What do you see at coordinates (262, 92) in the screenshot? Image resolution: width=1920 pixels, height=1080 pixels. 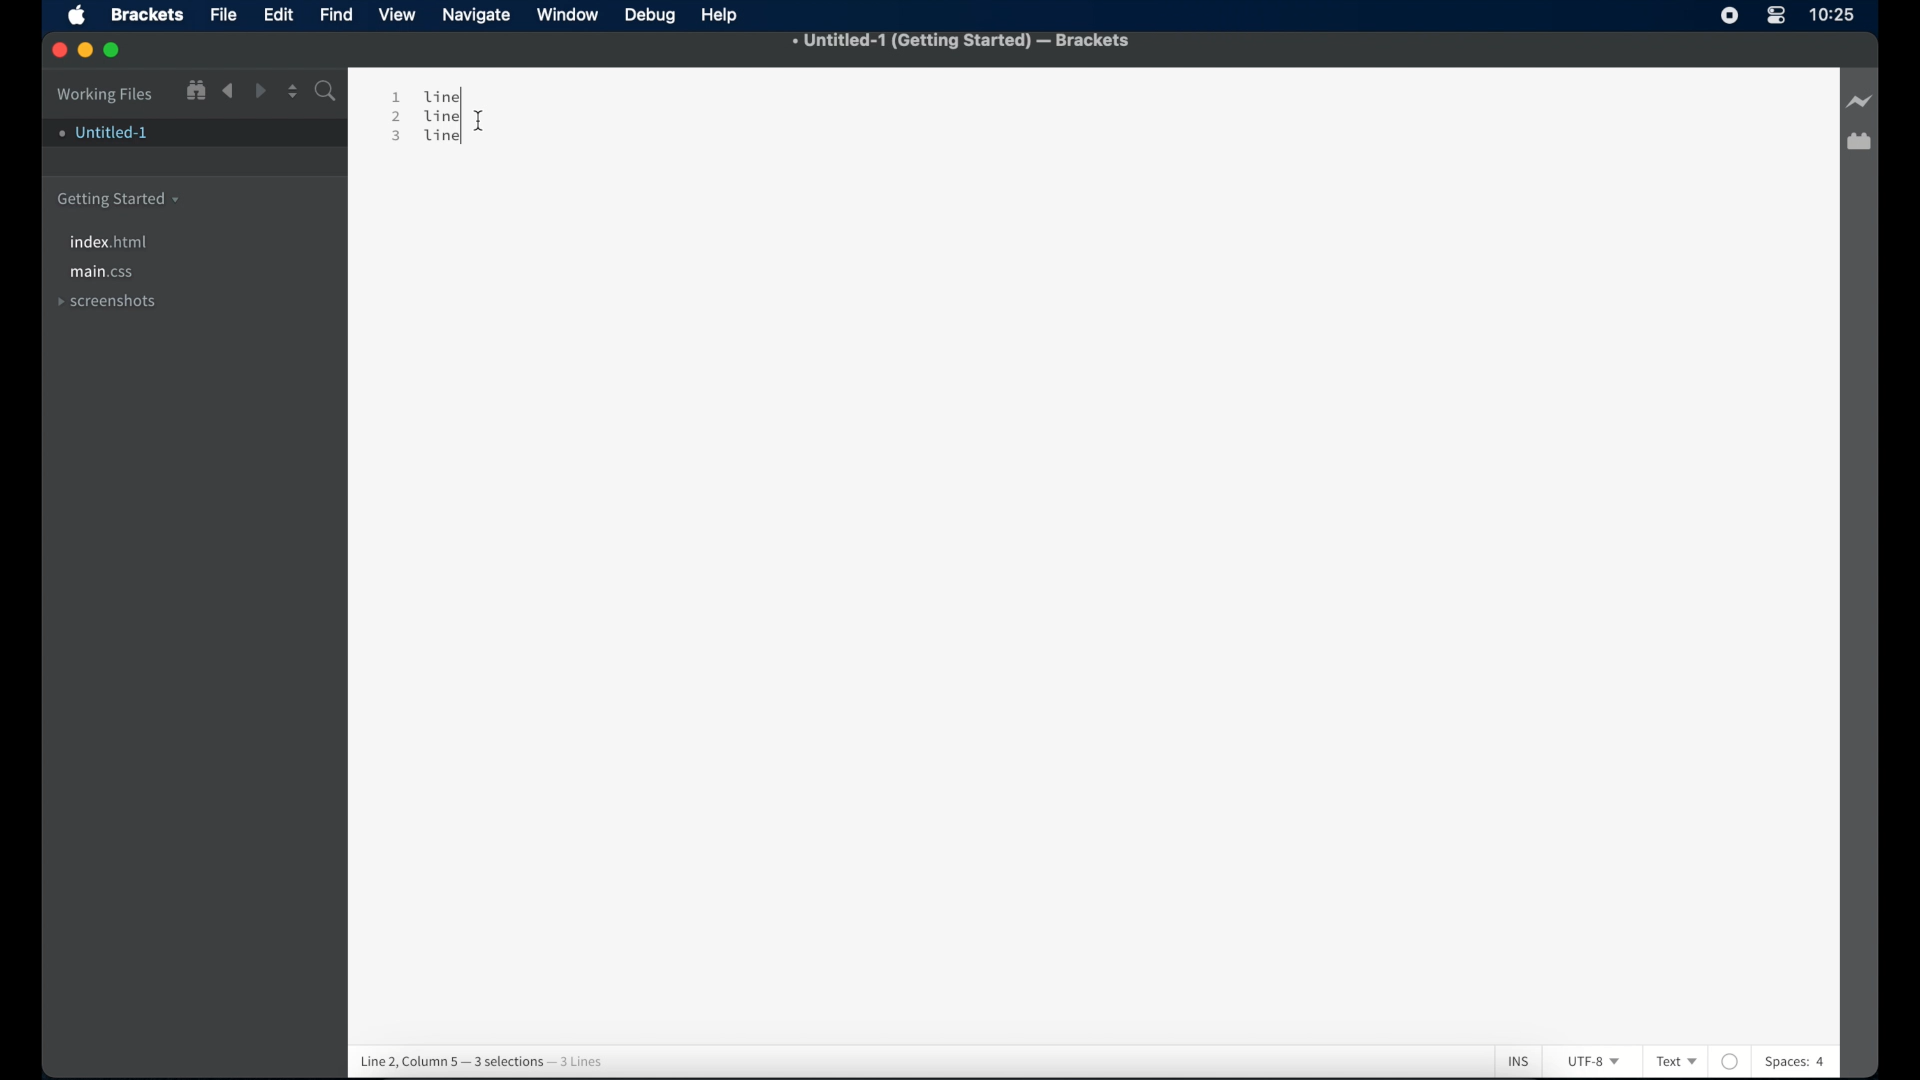 I see `navigate forward` at bounding box center [262, 92].